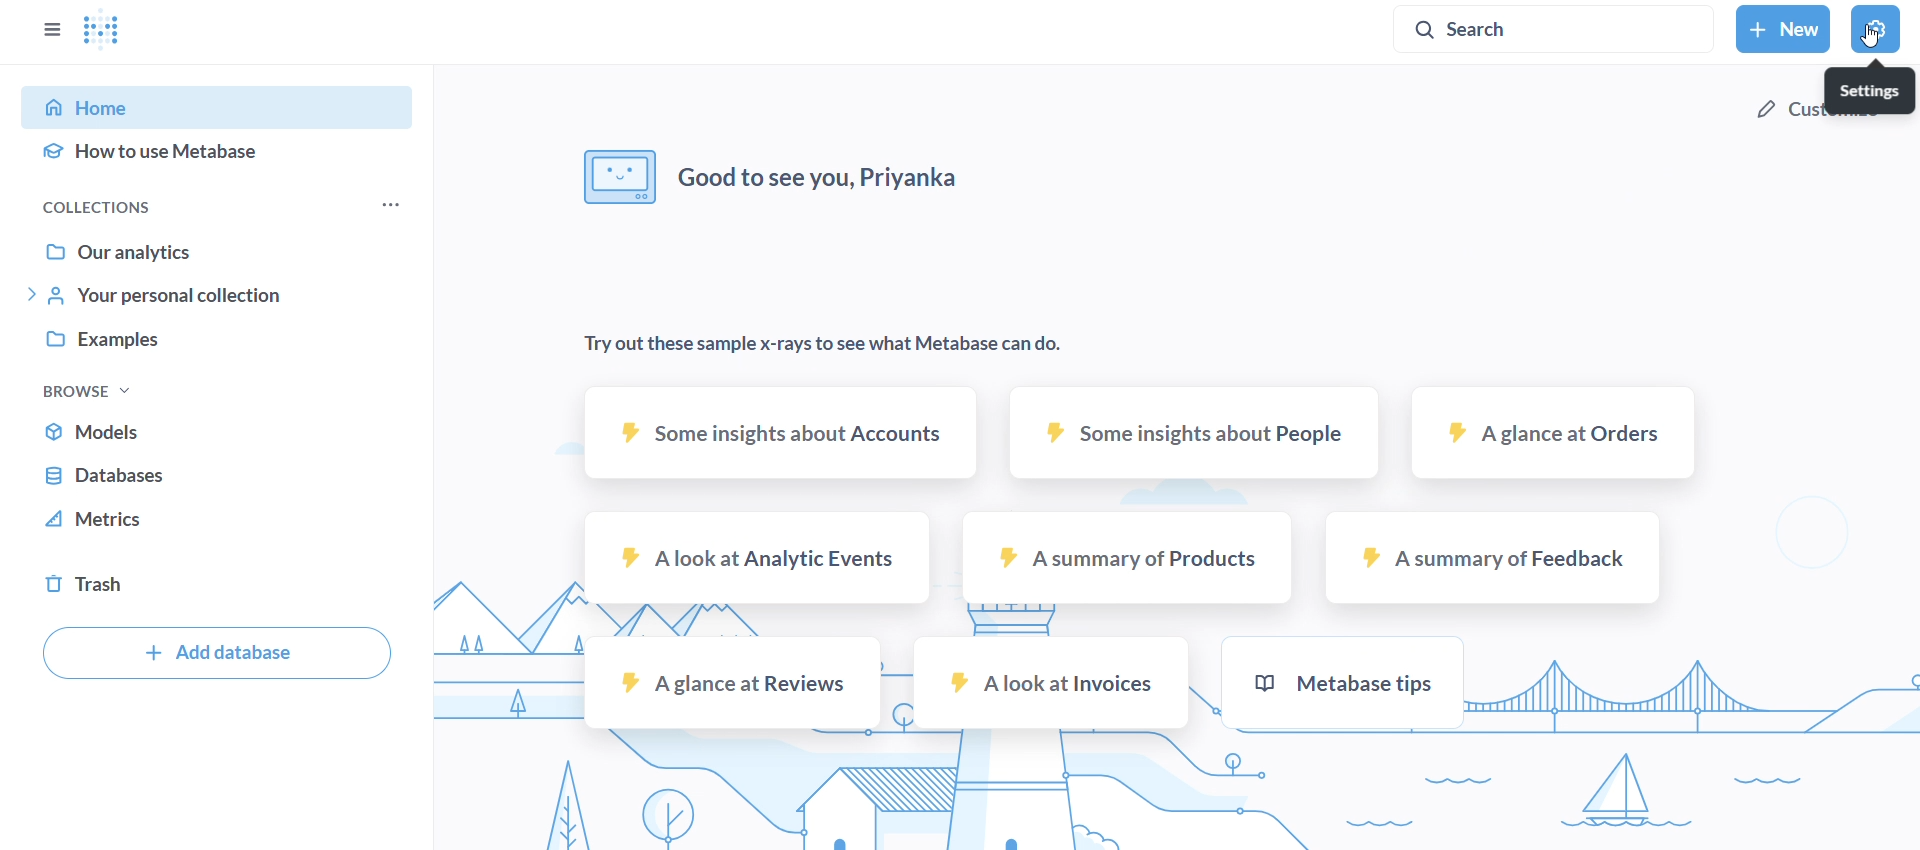  What do you see at coordinates (219, 342) in the screenshot?
I see `examples` at bounding box center [219, 342].